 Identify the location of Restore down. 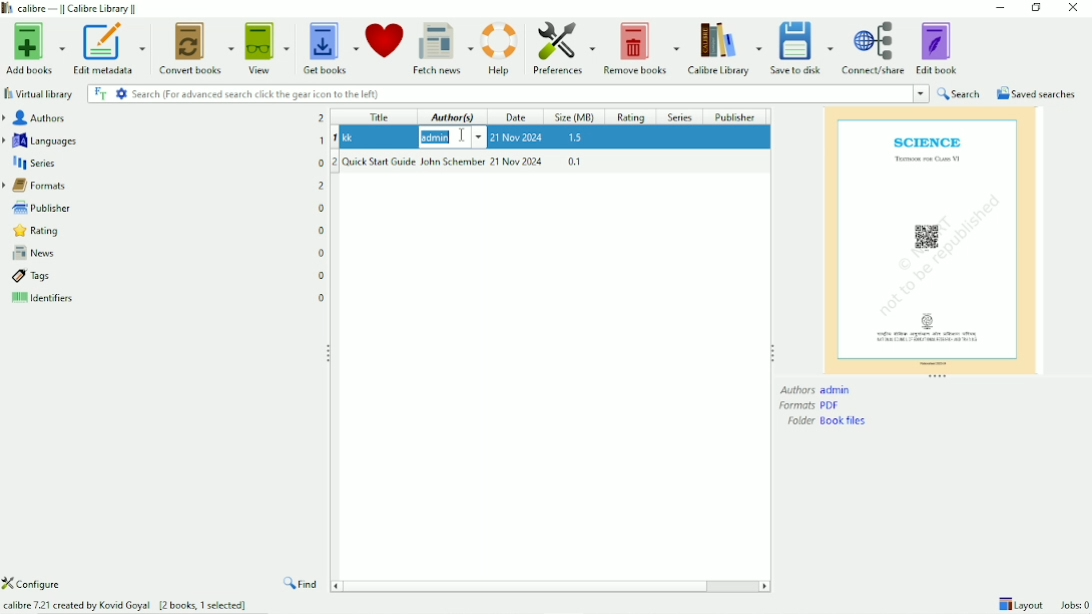
(1036, 8).